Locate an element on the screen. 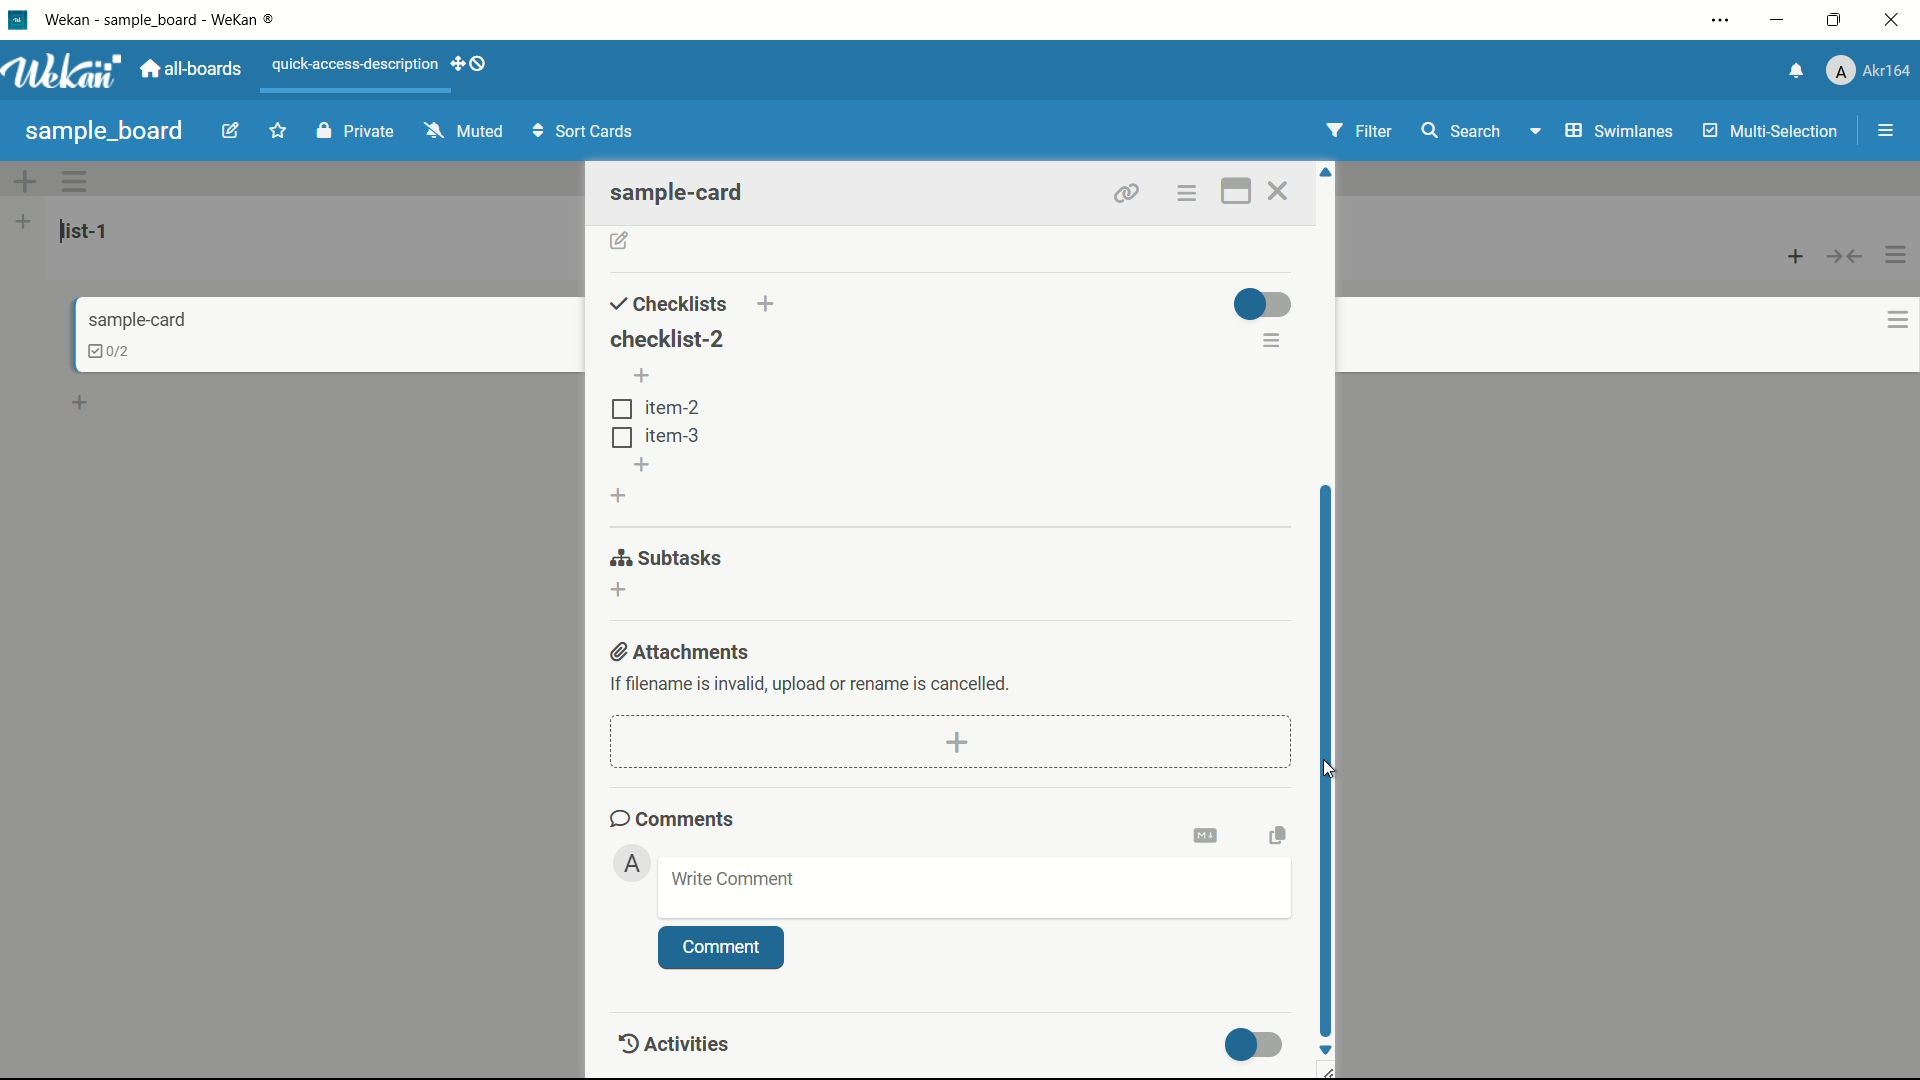 The width and height of the screenshot is (1920, 1080). add checklist is located at coordinates (769, 305).